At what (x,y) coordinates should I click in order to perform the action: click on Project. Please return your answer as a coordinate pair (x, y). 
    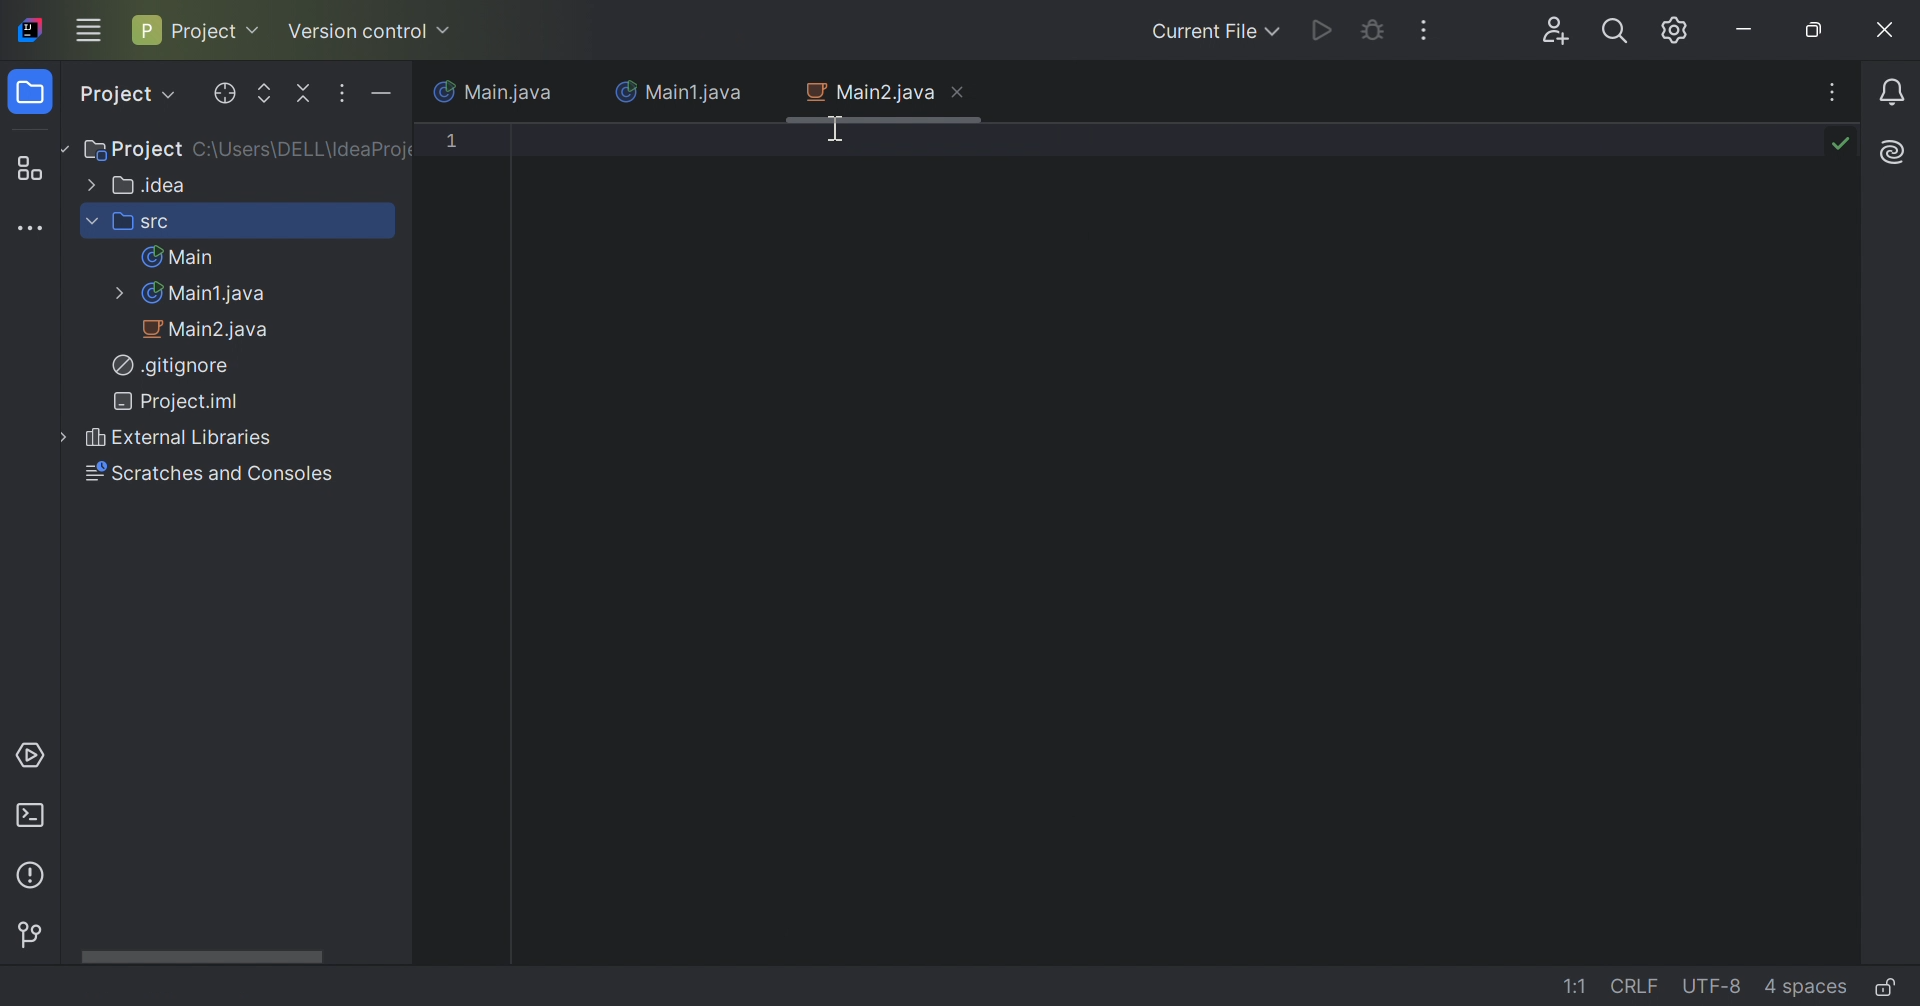
    Looking at the image, I should click on (35, 93).